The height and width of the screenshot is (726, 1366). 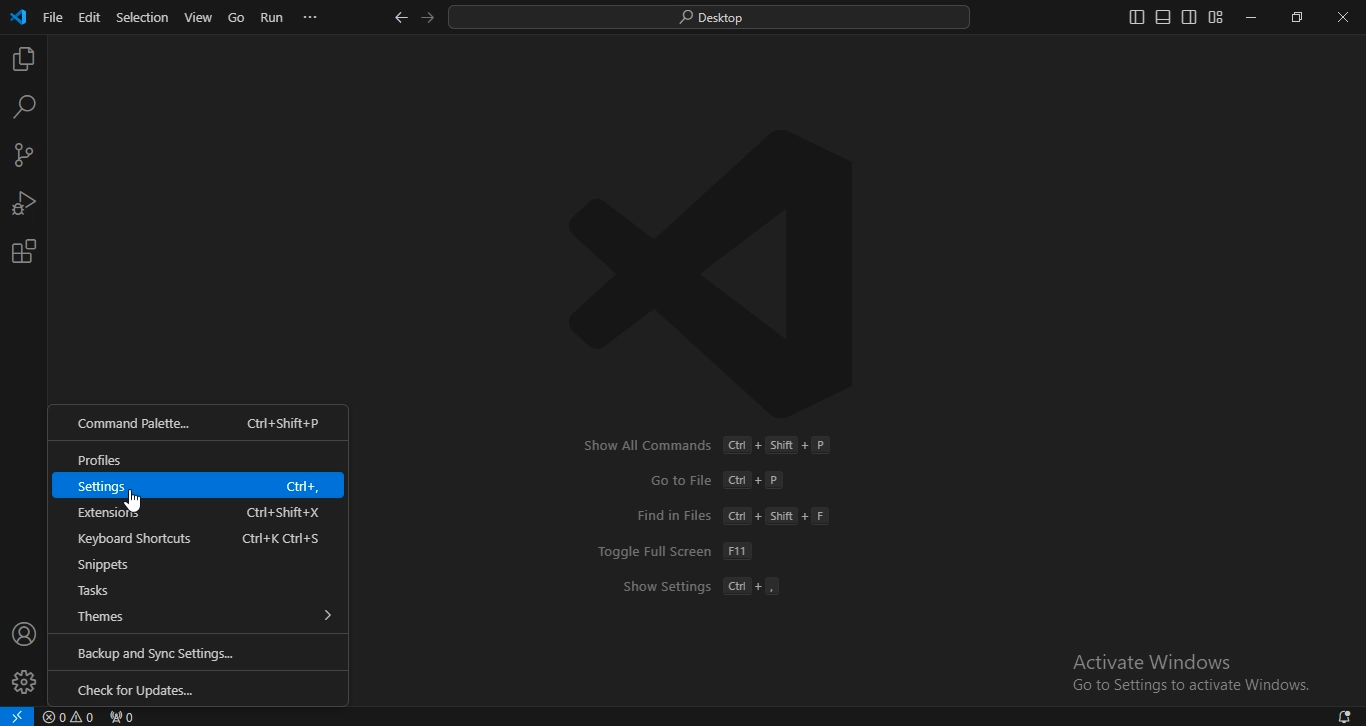 What do you see at coordinates (25, 155) in the screenshot?
I see `source control` at bounding box center [25, 155].